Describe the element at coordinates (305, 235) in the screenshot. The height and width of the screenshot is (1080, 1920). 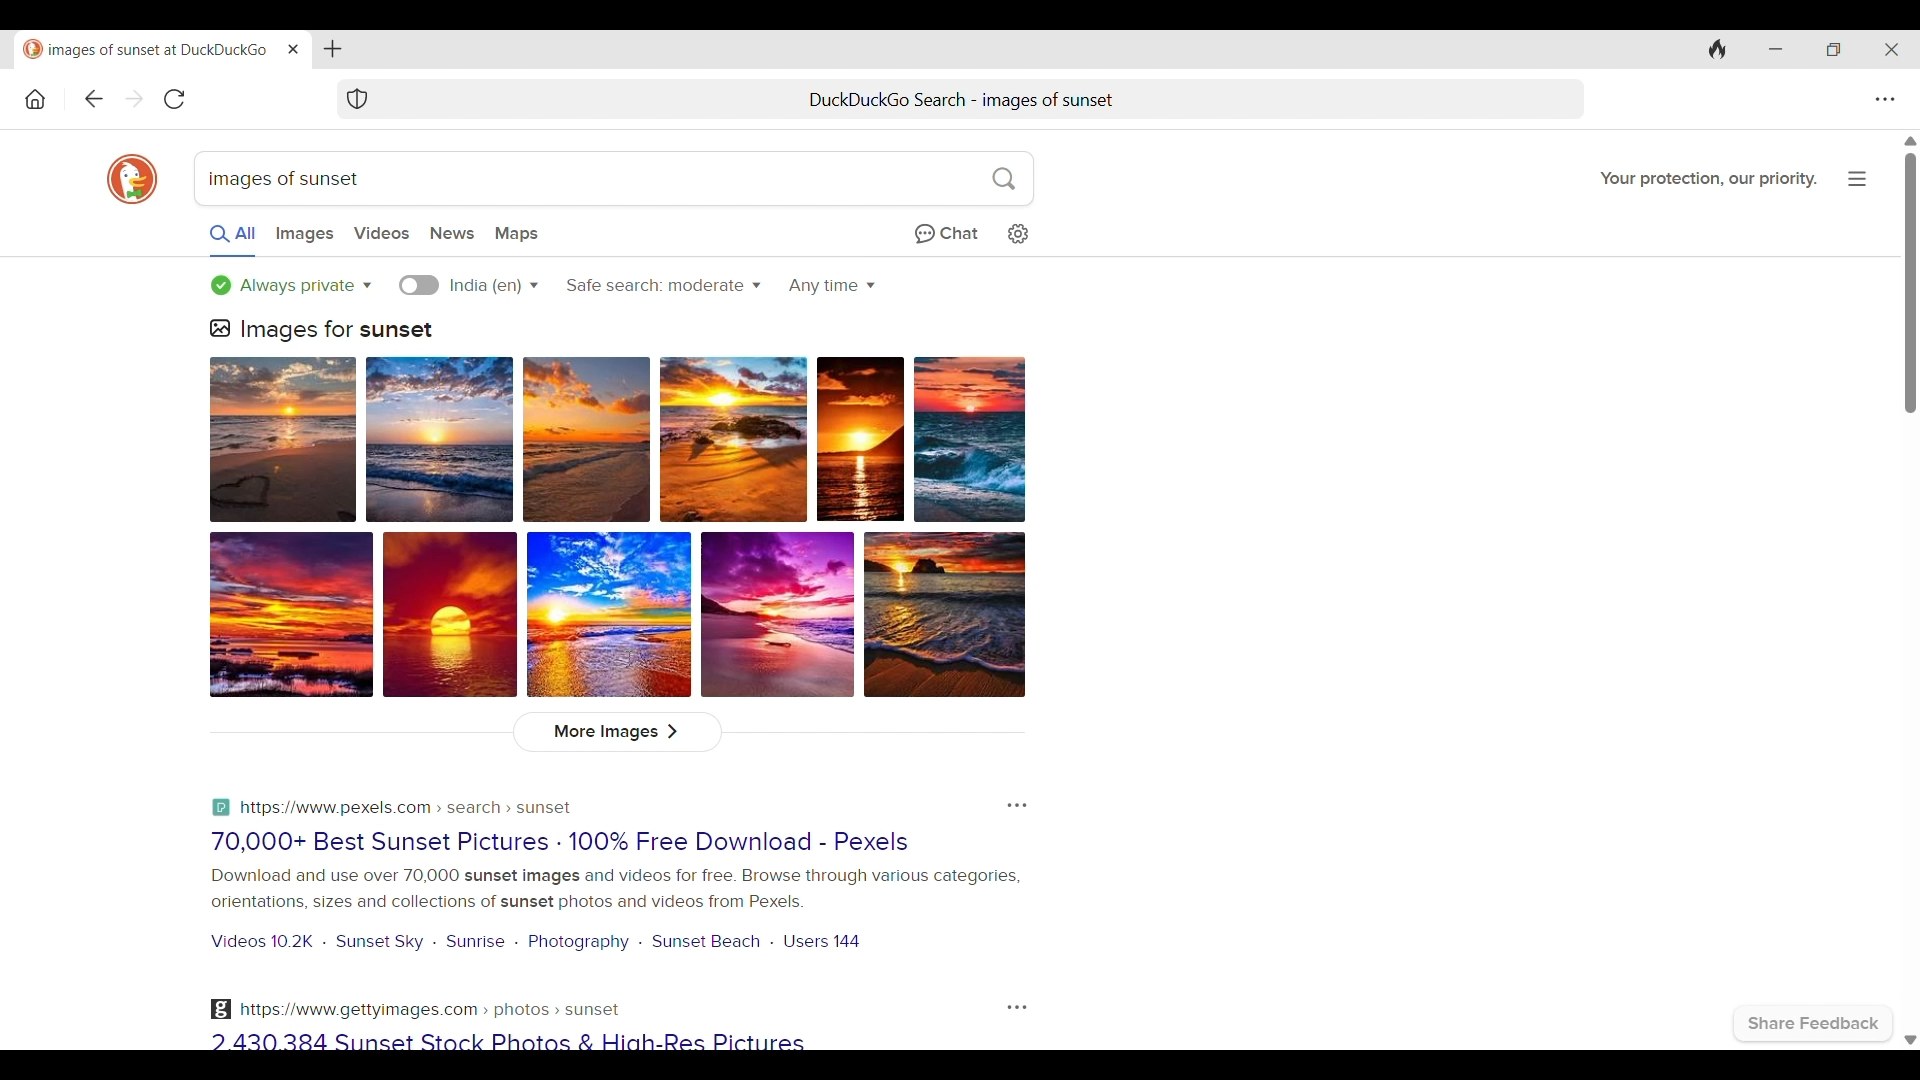
I see `Search images` at that location.